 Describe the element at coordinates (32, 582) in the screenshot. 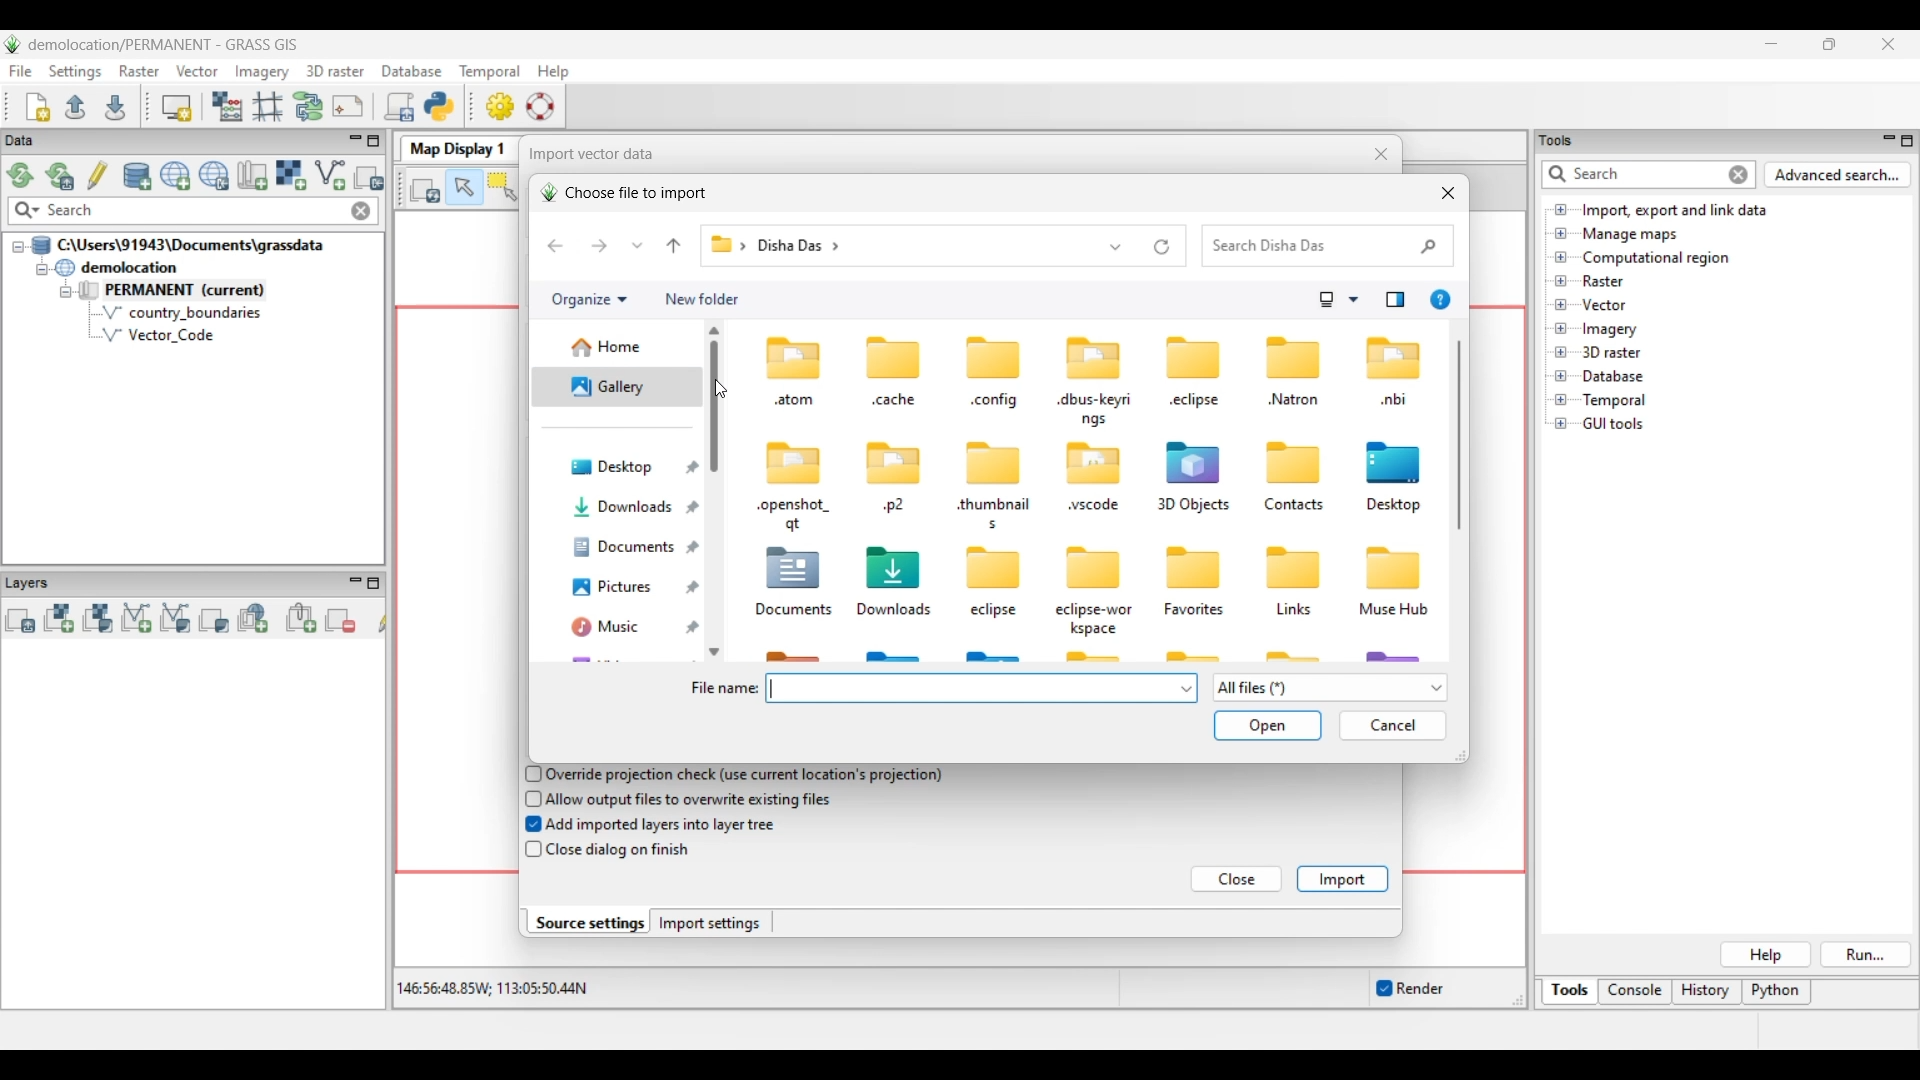

I see `Layers` at that location.